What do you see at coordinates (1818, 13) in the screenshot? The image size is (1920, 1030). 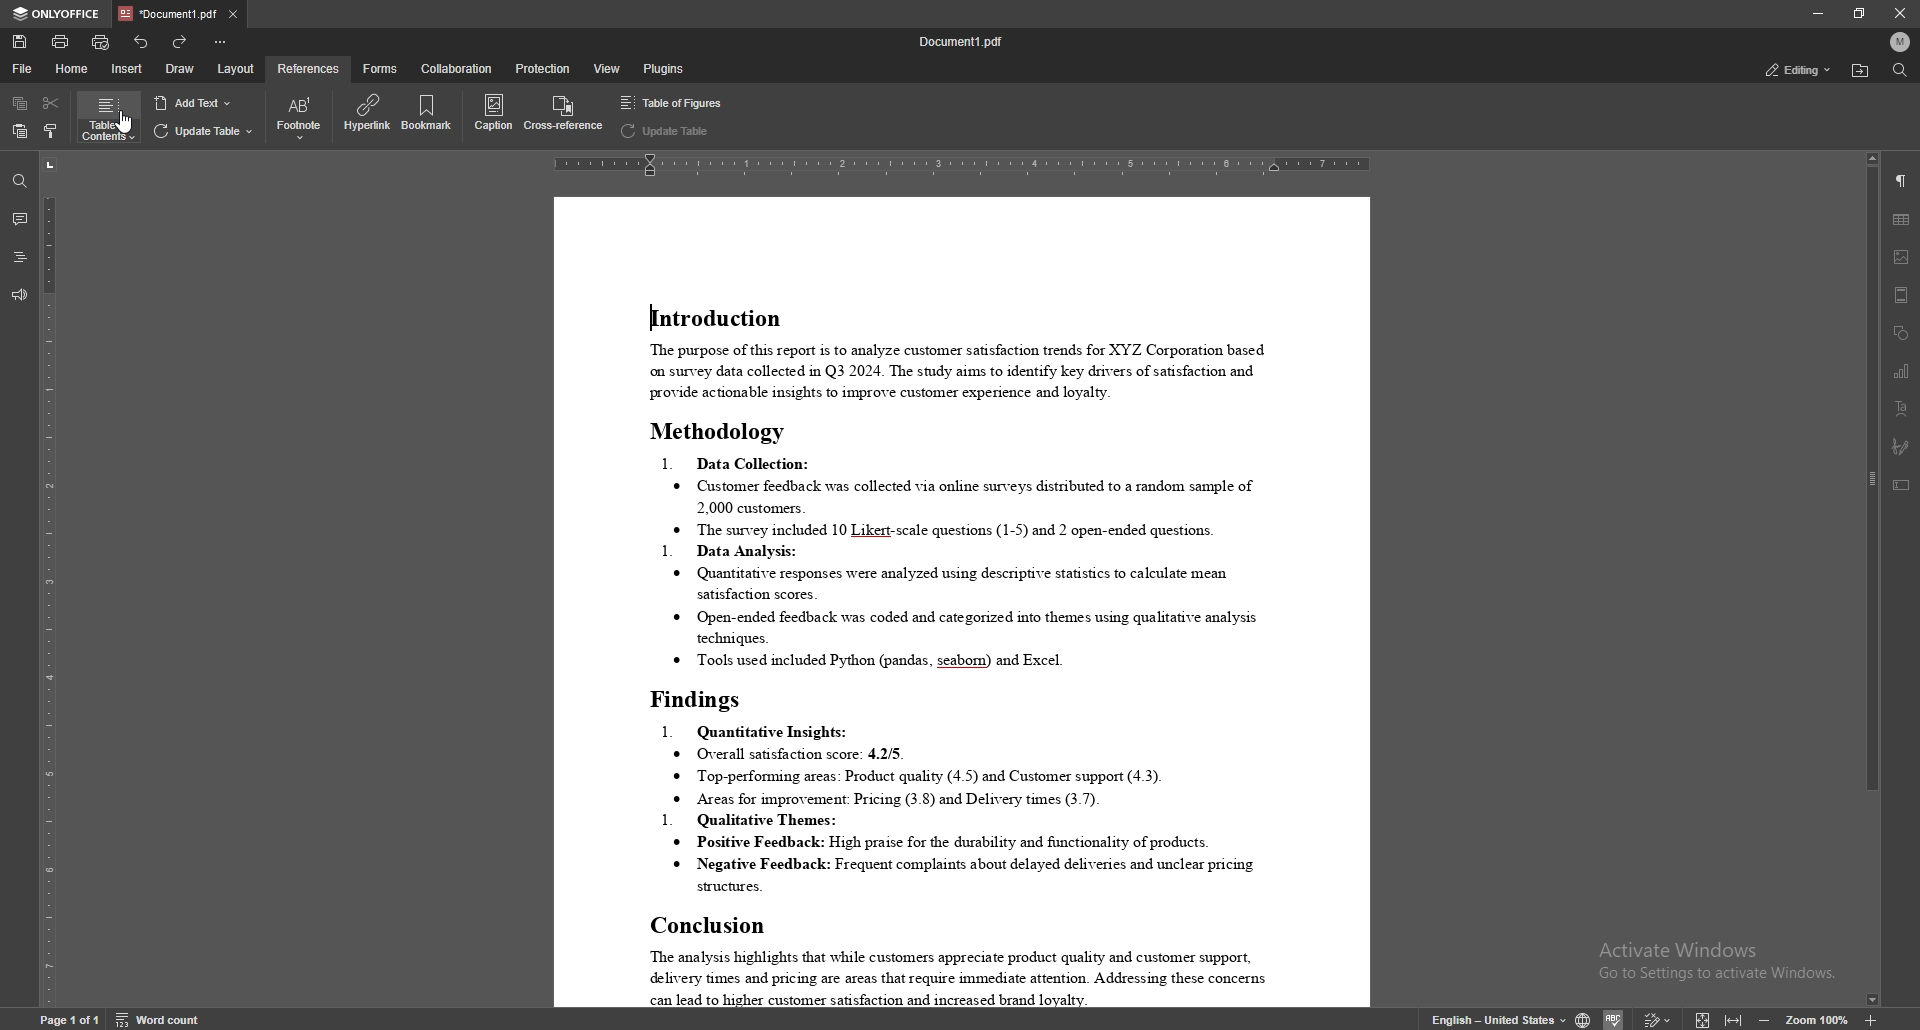 I see `minimize` at bounding box center [1818, 13].